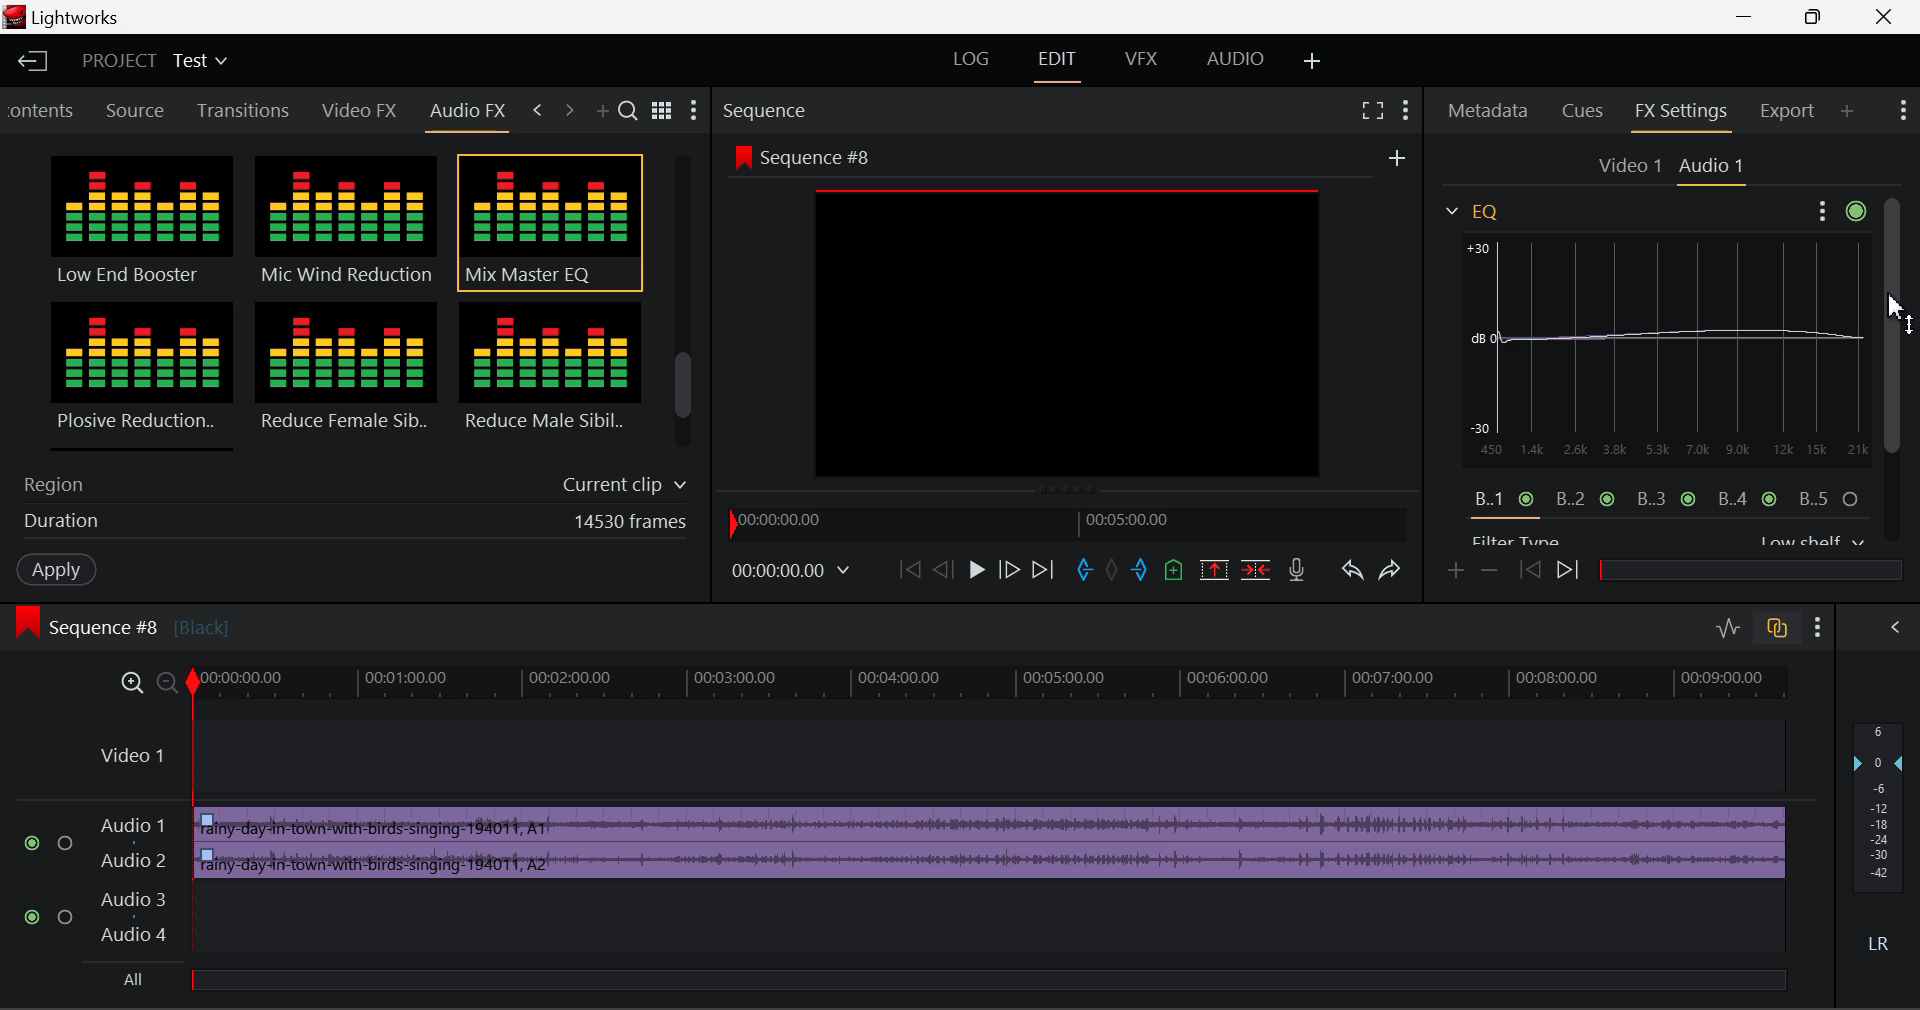 The height and width of the screenshot is (1010, 1920). I want to click on Reduce Male Sibilance, so click(548, 374).